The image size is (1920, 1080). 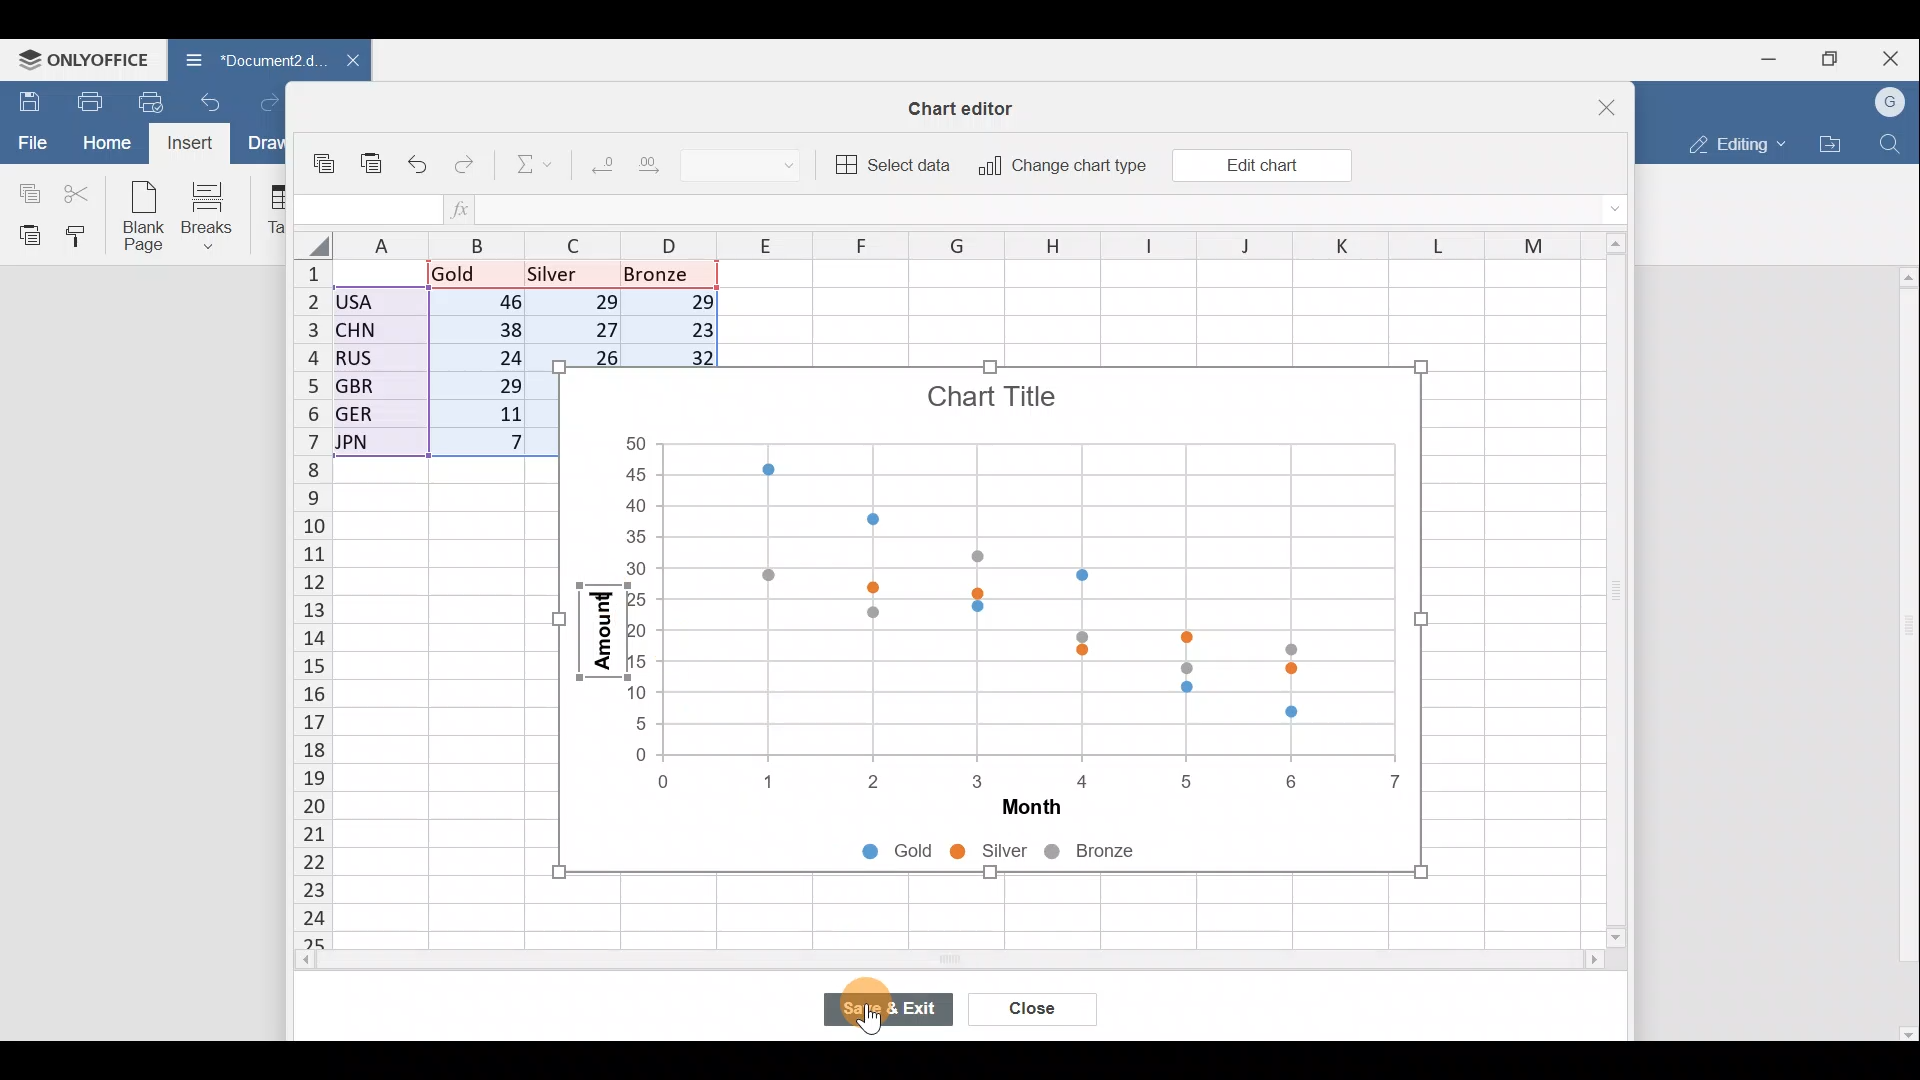 What do you see at coordinates (82, 238) in the screenshot?
I see `Copy style` at bounding box center [82, 238].